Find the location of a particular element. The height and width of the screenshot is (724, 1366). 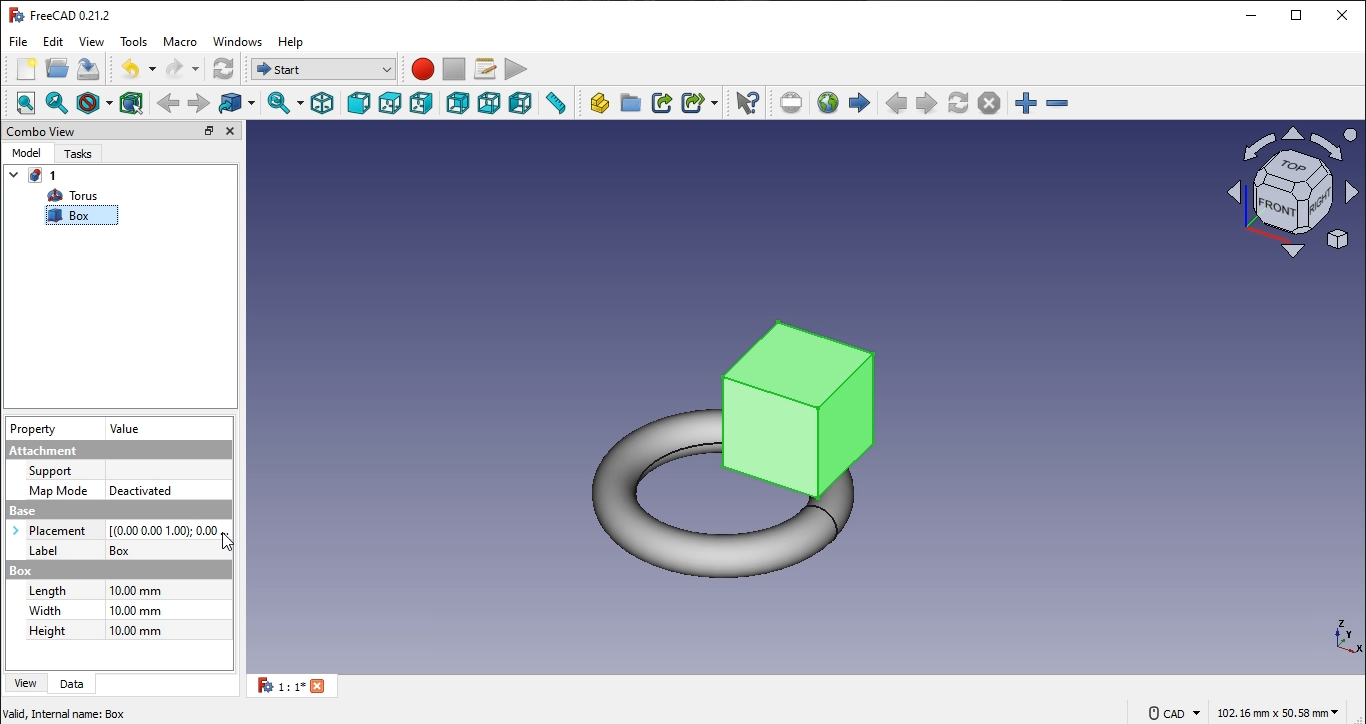

front is located at coordinates (357, 102).